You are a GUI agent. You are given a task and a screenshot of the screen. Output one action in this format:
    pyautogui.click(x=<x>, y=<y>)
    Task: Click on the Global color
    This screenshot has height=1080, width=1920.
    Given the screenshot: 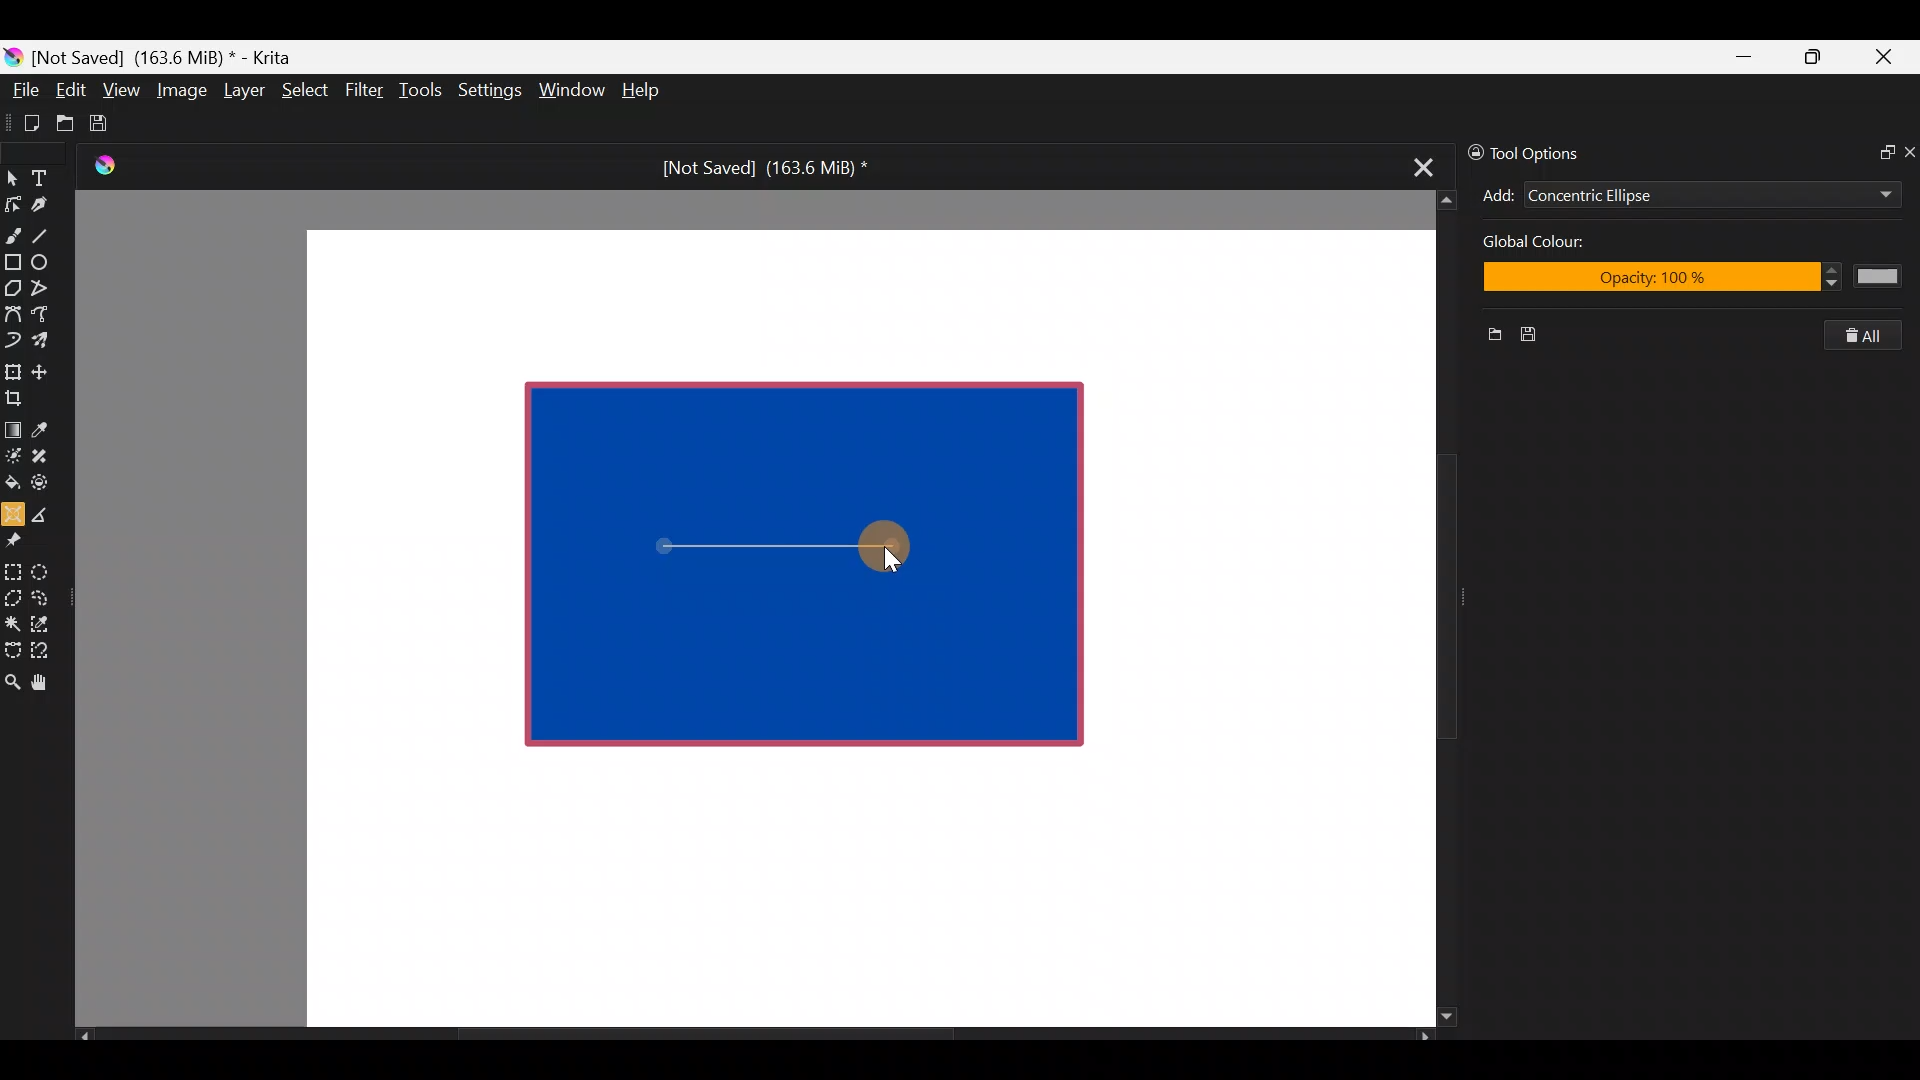 What is the action you would take?
    pyautogui.click(x=1589, y=244)
    